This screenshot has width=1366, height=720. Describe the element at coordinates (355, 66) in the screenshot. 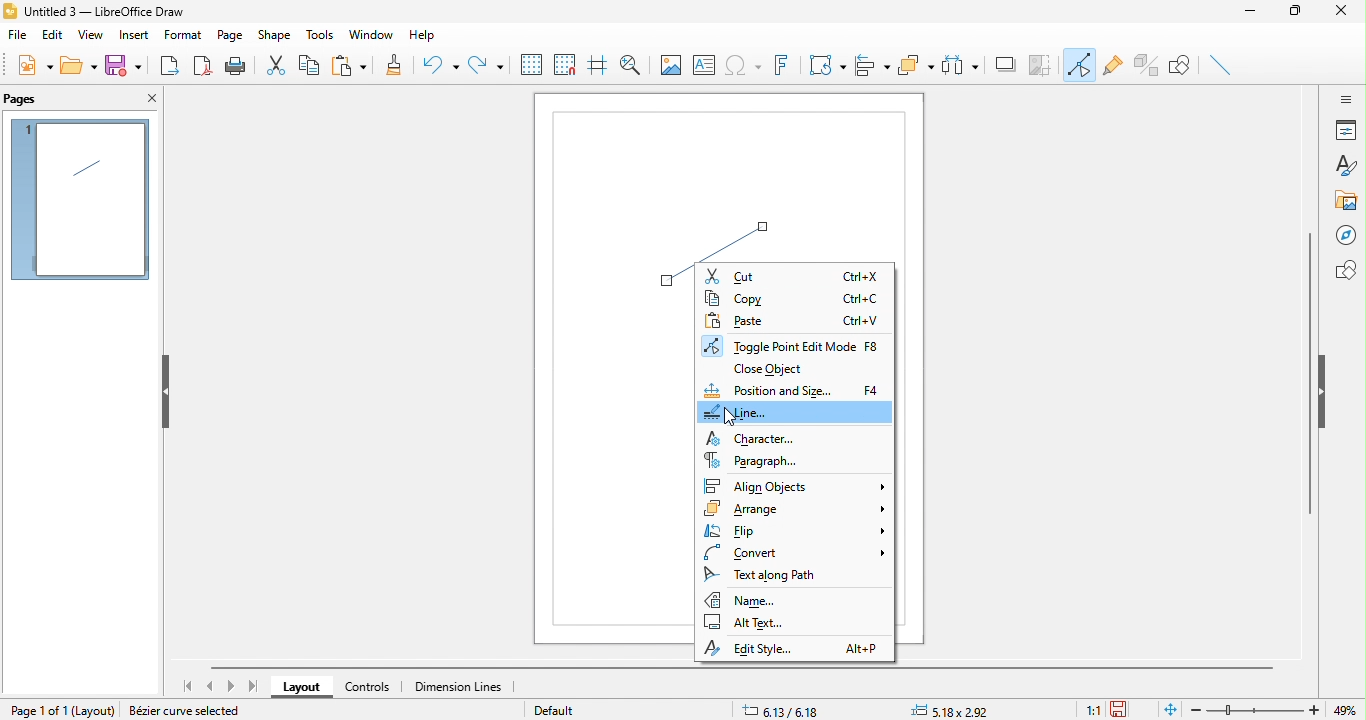

I see `paste` at that location.